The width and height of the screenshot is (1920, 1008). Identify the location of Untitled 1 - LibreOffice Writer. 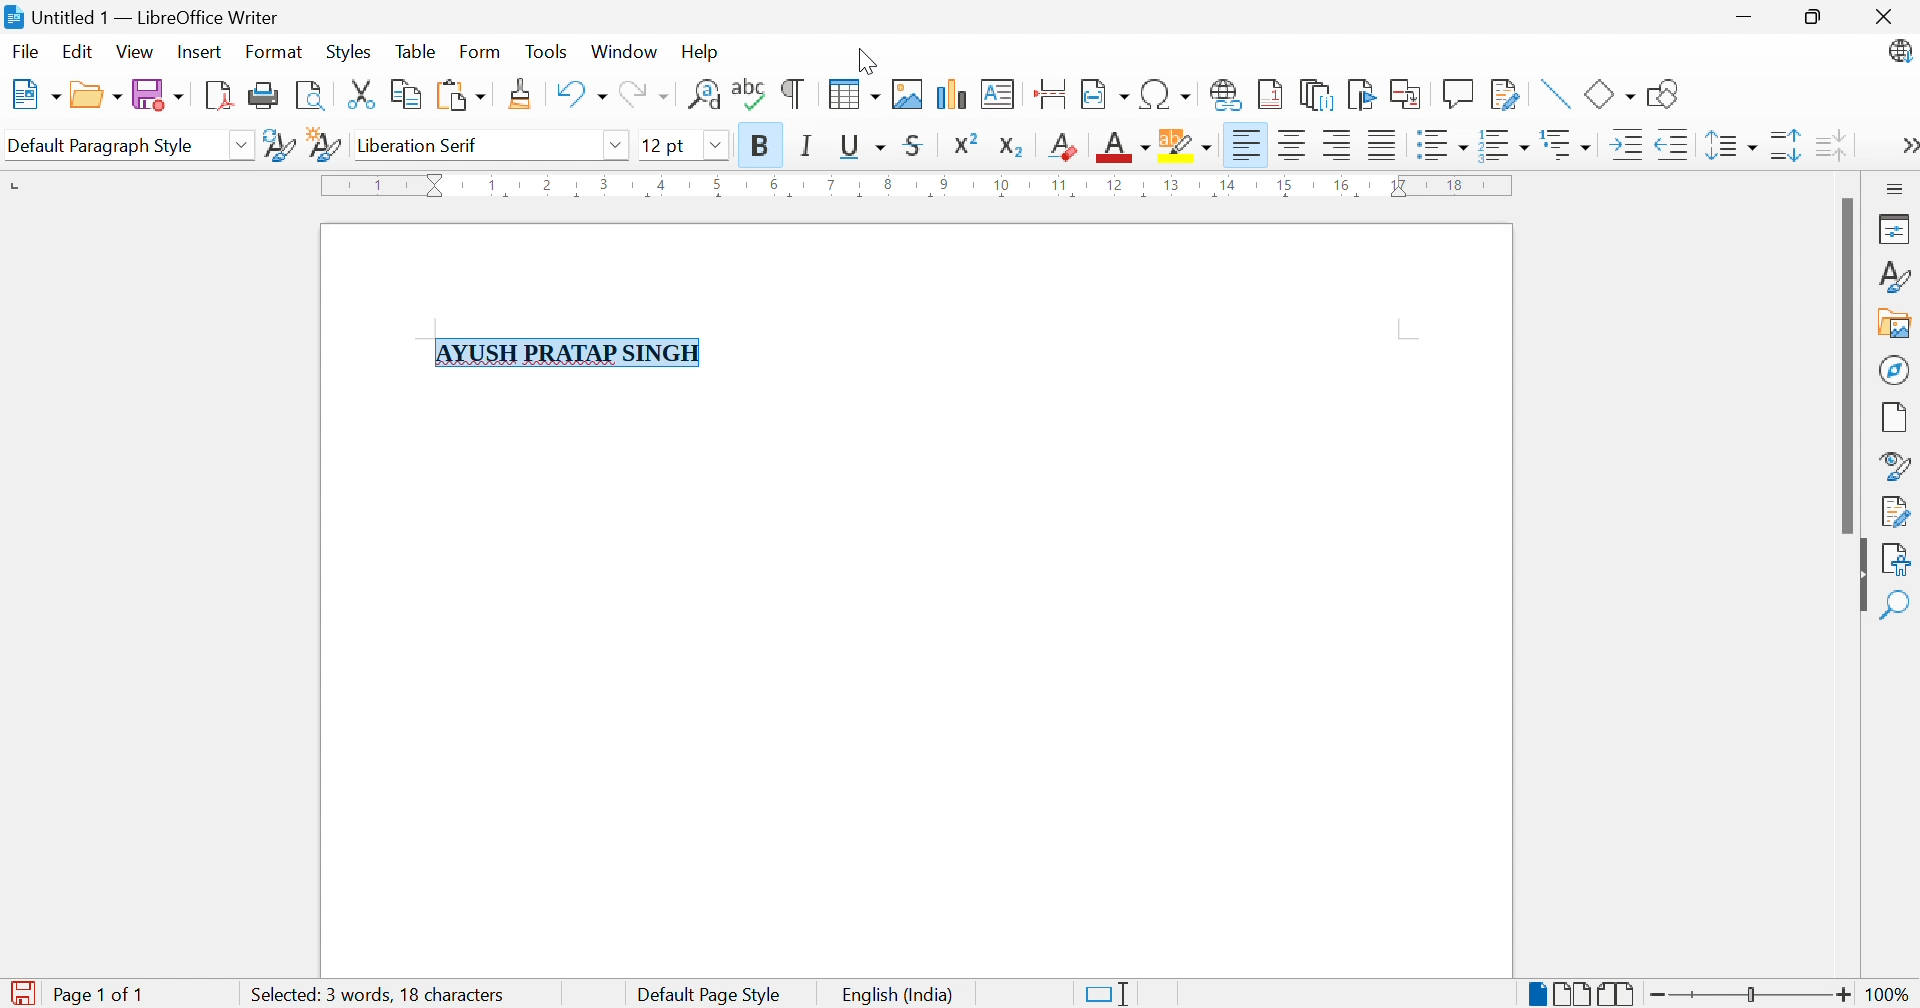
(140, 16).